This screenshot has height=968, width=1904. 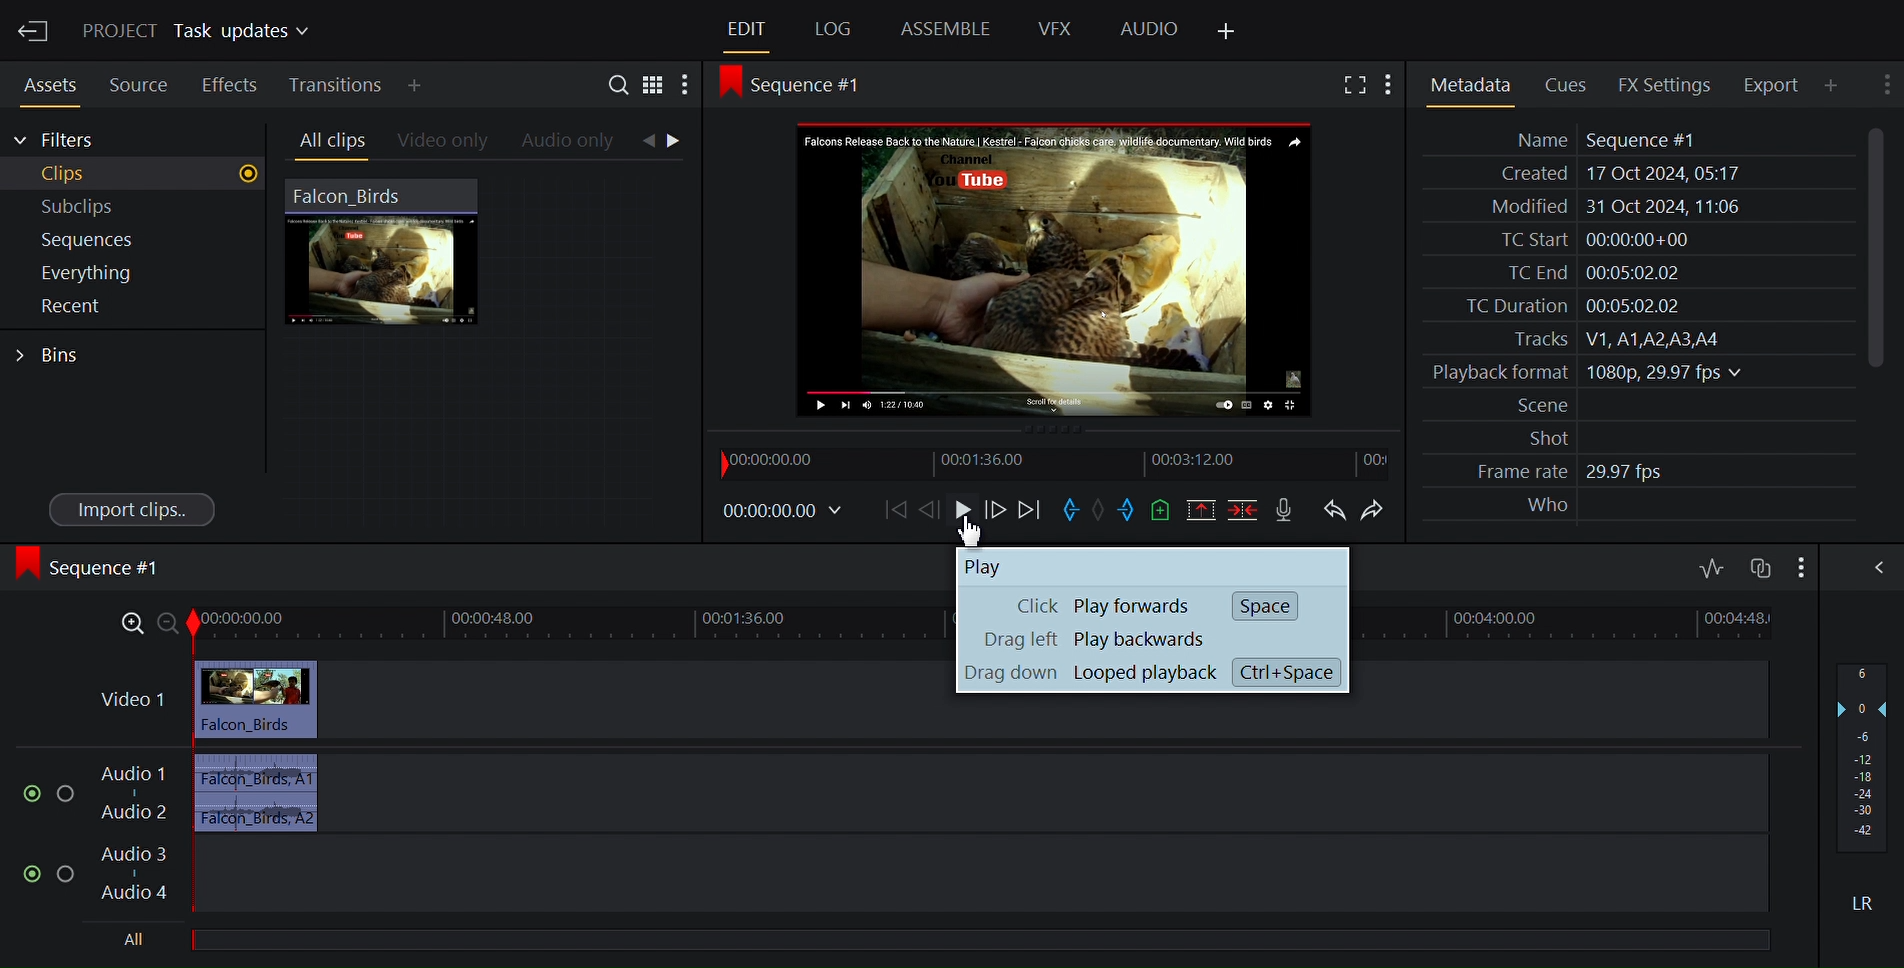 What do you see at coordinates (743, 29) in the screenshot?
I see `Edit` at bounding box center [743, 29].